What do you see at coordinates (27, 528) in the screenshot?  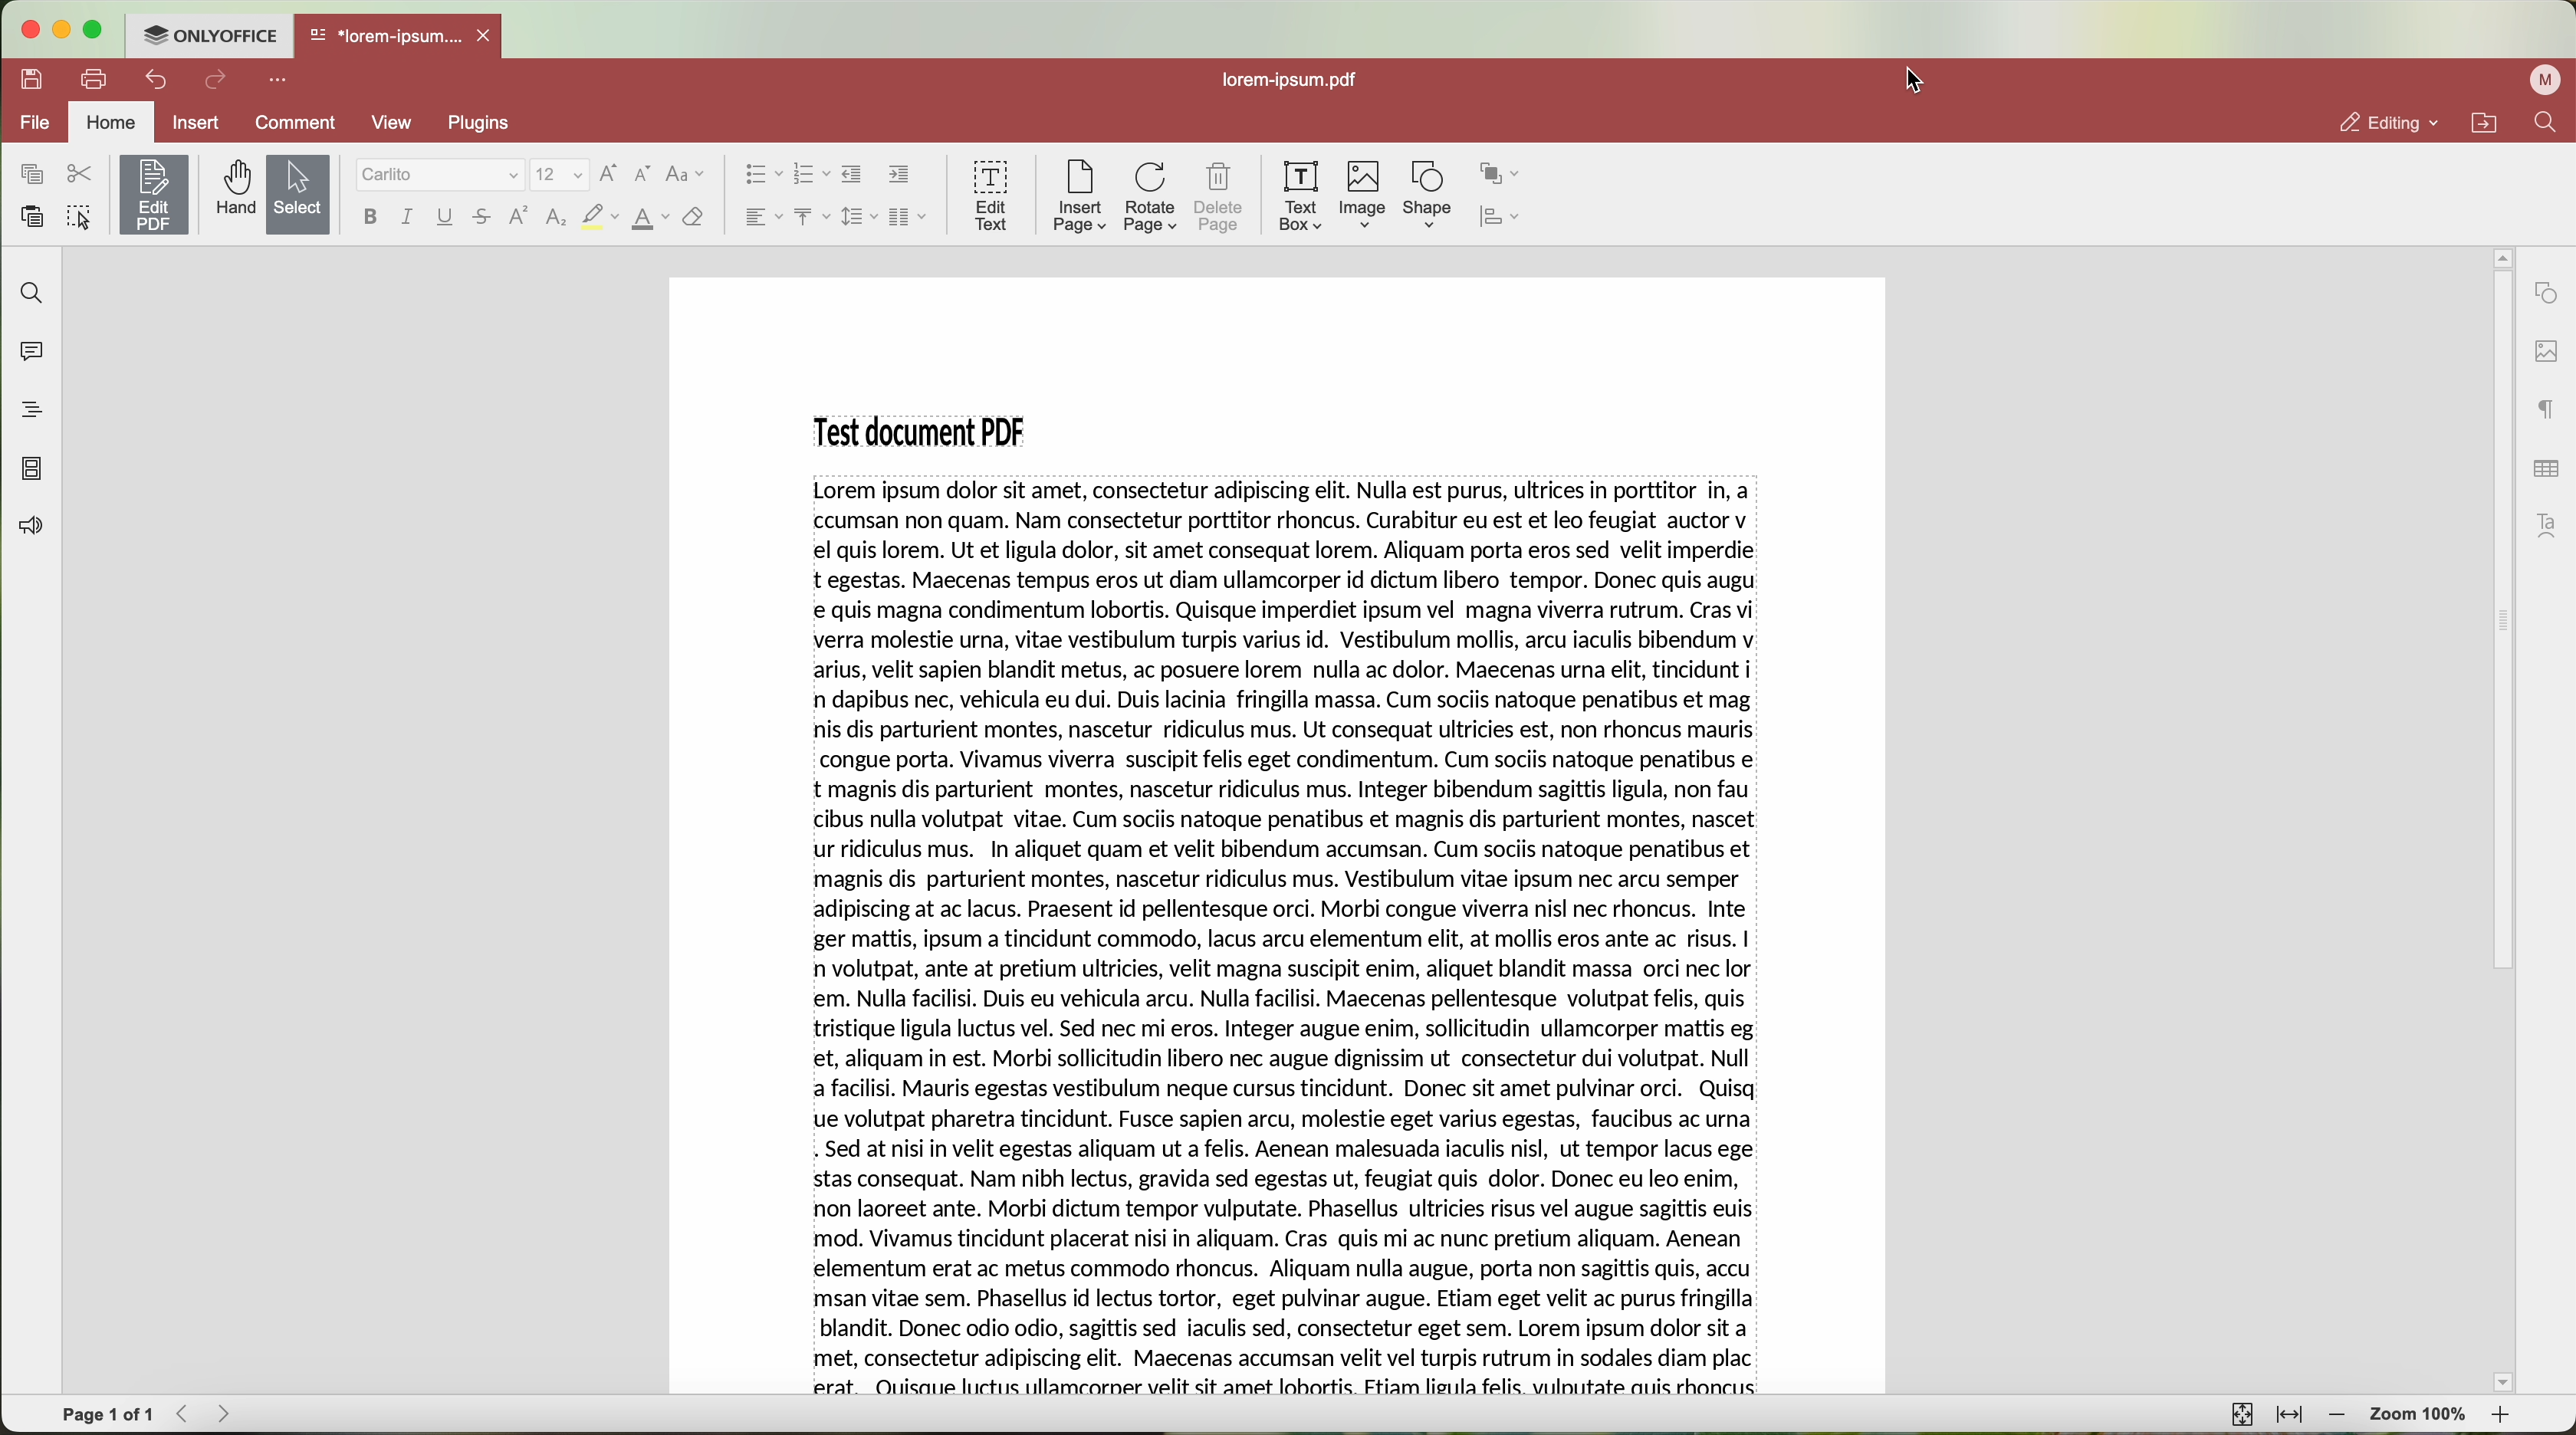 I see `feedback & support` at bounding box center [27, 528].